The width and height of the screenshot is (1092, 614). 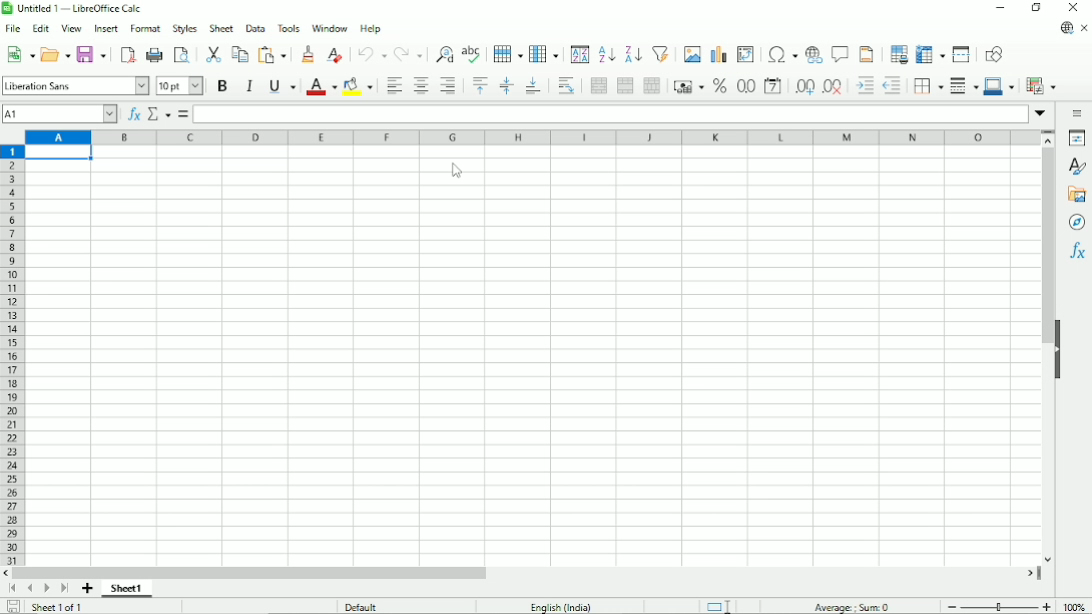 I want to click on Column headings, so click(x=532, y=137).